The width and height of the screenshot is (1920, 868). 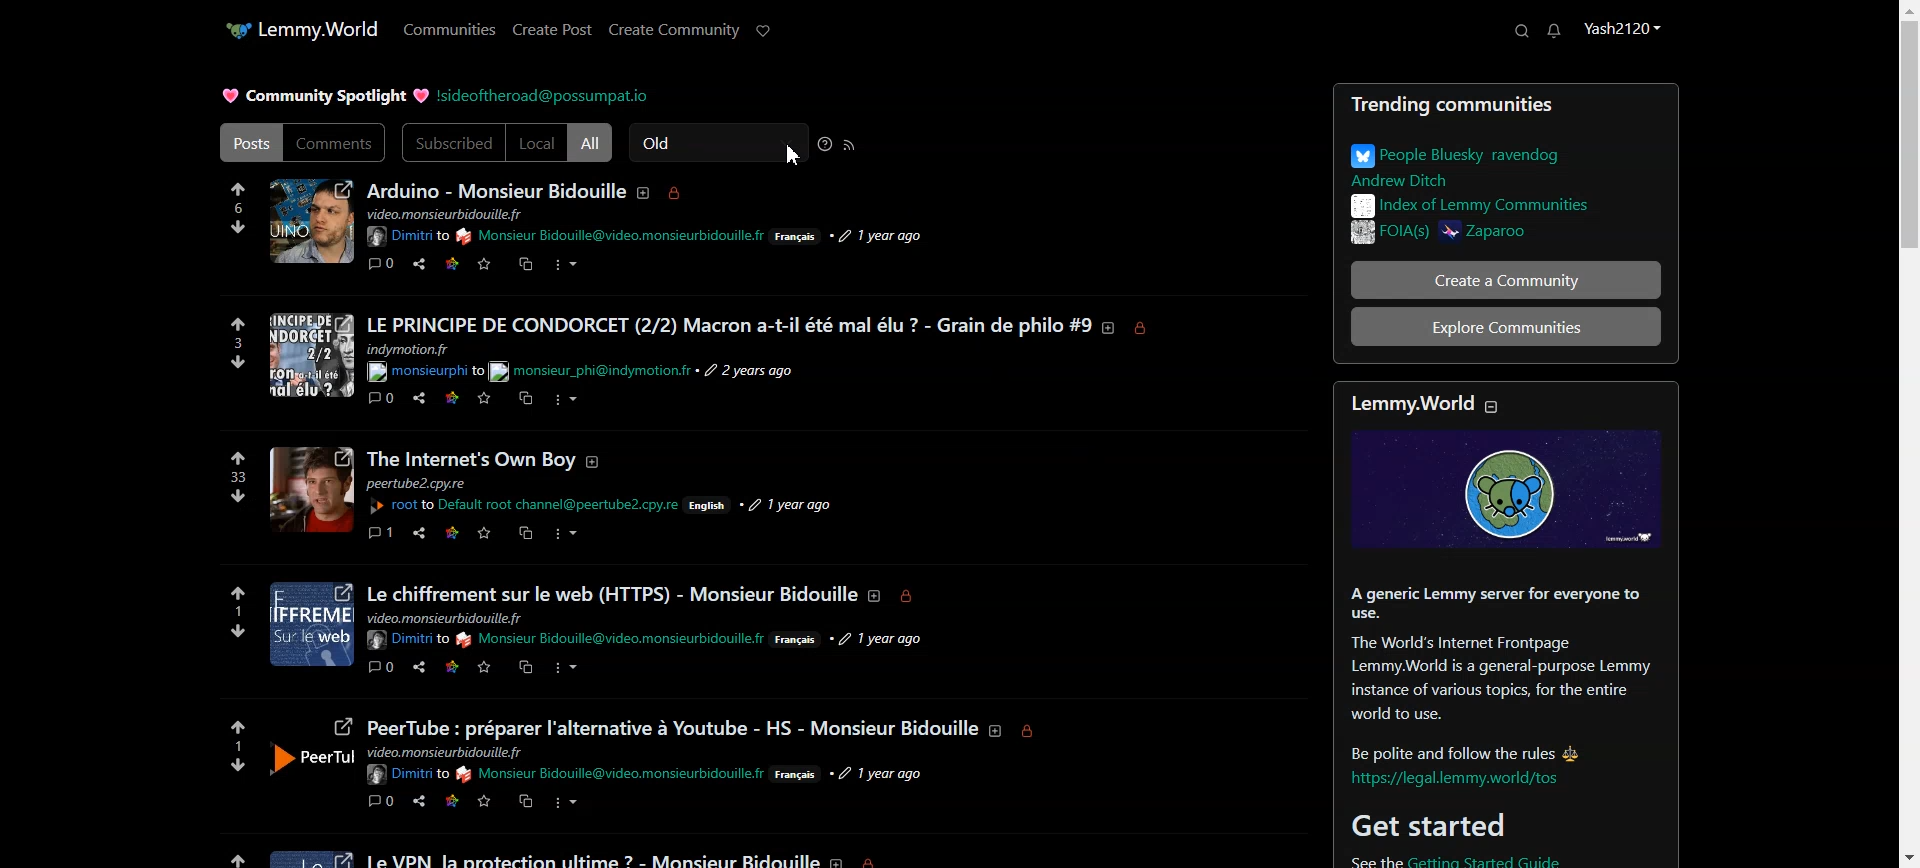 I want to click on text, so click(x=484, y=213).